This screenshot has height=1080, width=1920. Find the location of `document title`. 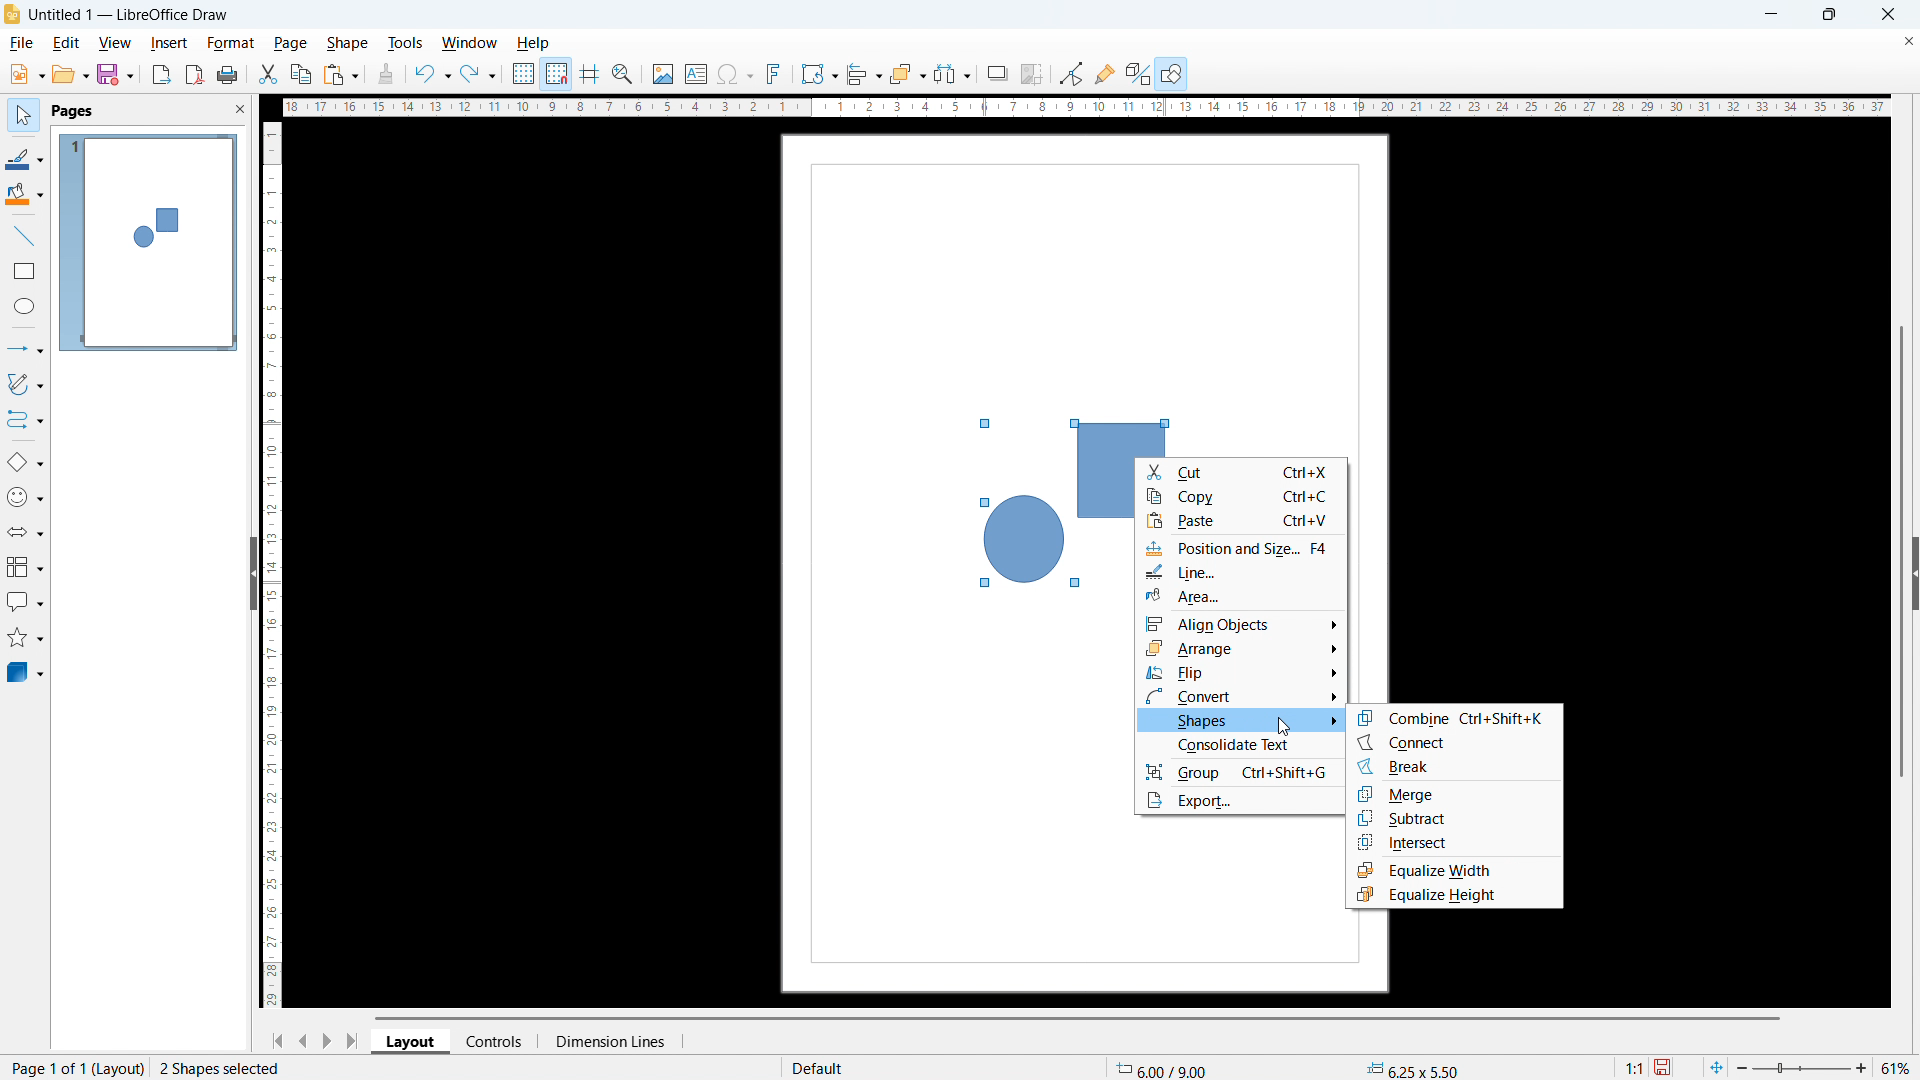

document title is located at coordinates (129, 15).